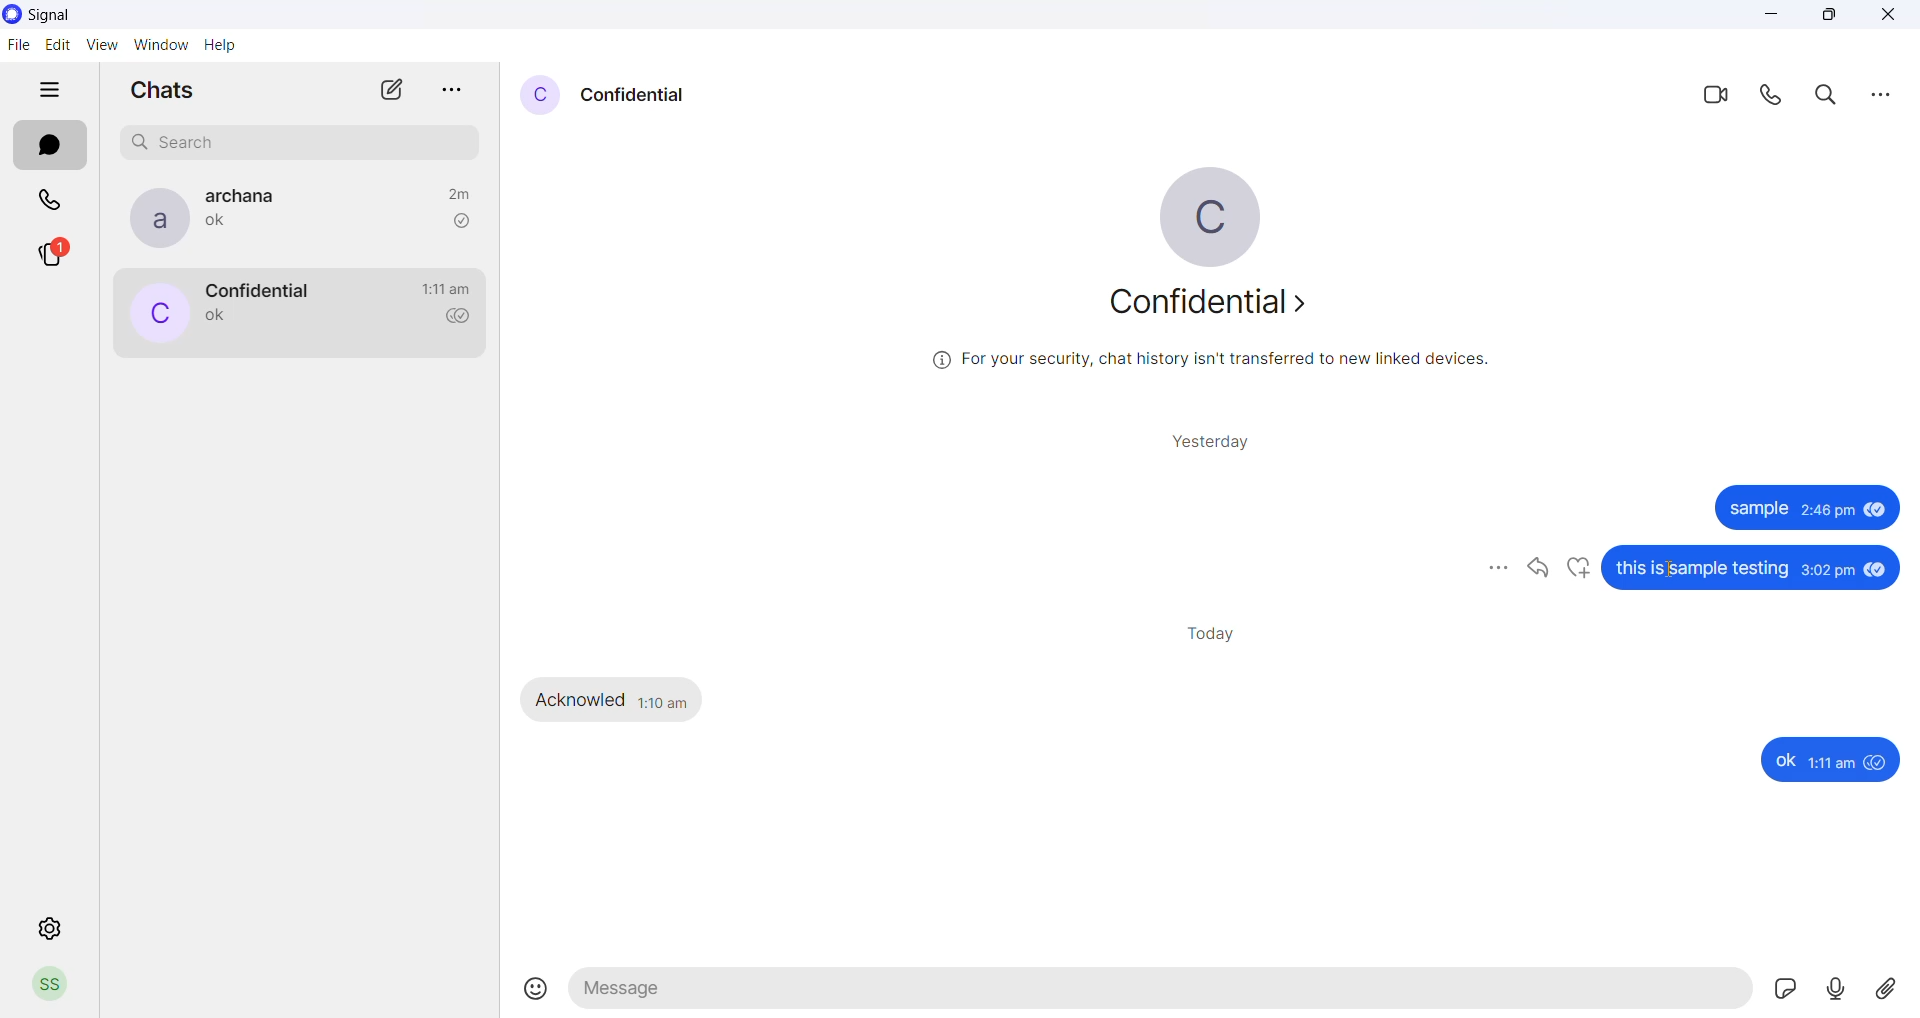 Image resolution: width=1920 pixels, height=1018 pixels. What do you see at coordinates (1222, 307) in the screenshot?
I see `about contact` at bounding box center [1222, 307].